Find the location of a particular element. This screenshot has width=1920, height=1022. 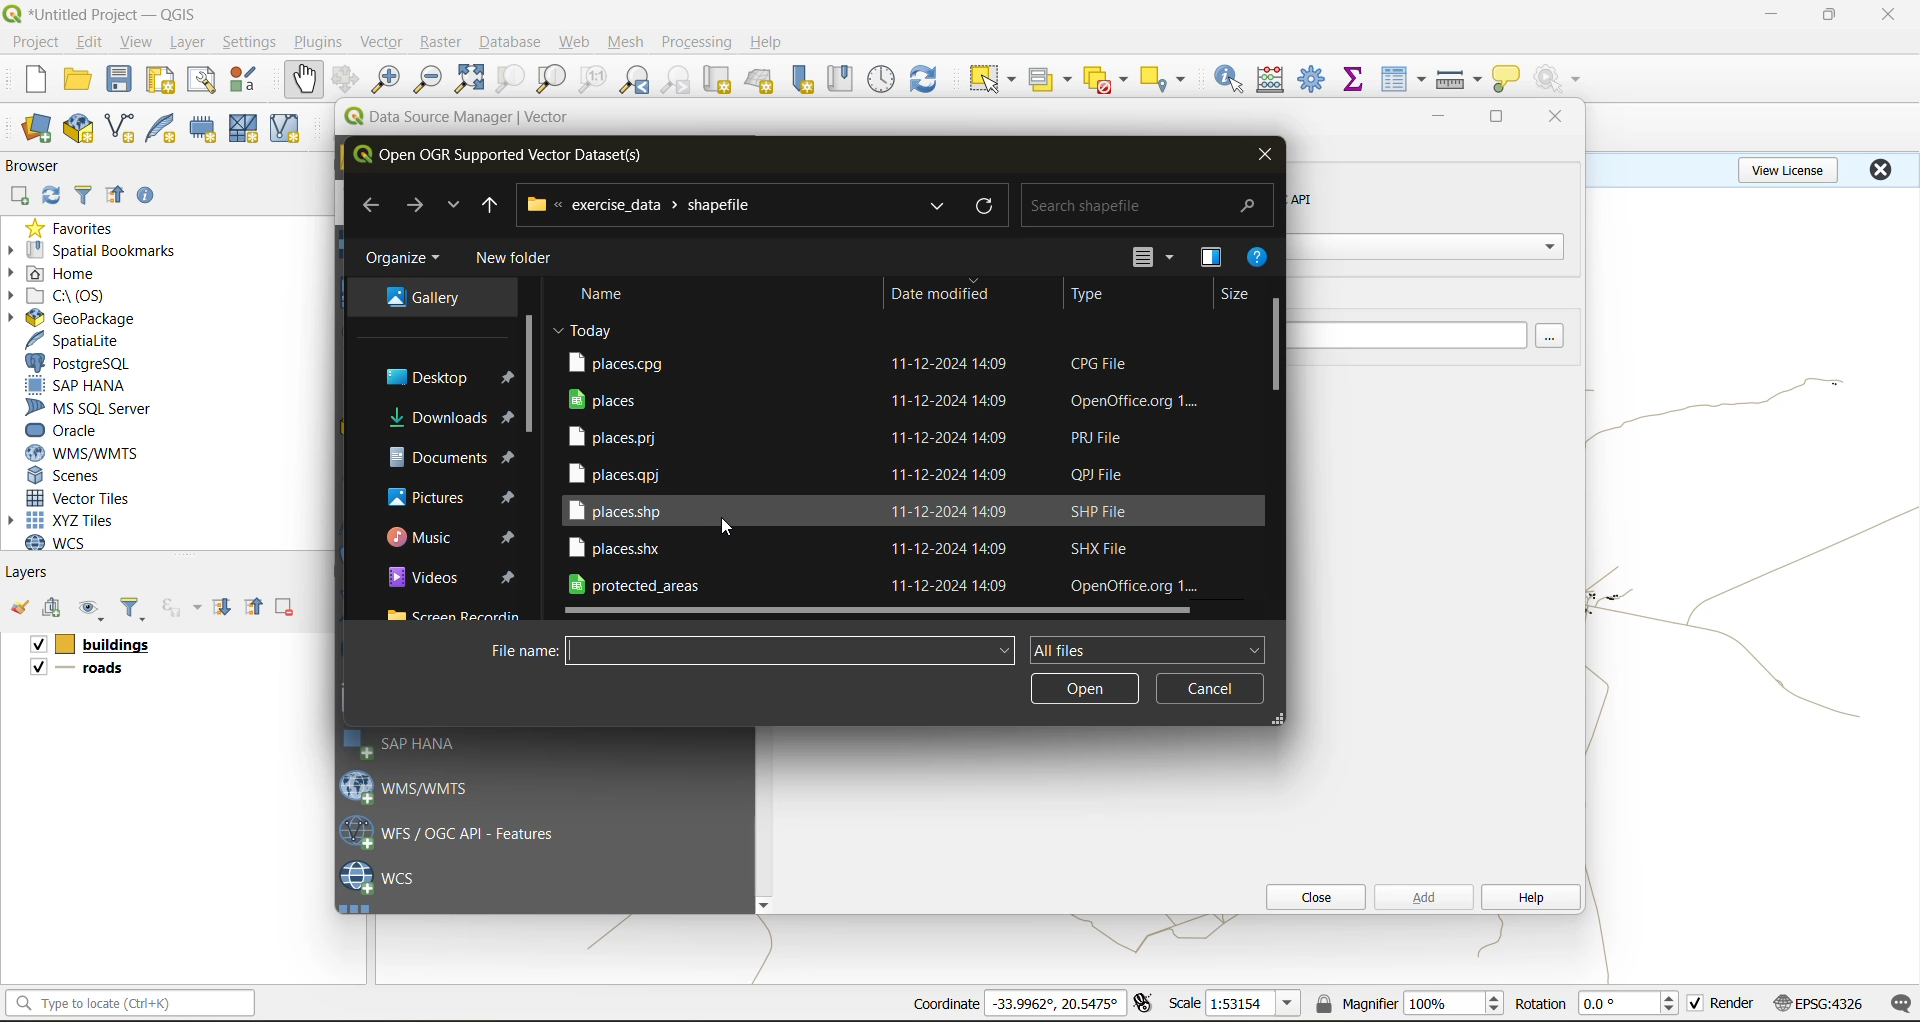

spatial bookmarks is located at coordinates (93, 251).